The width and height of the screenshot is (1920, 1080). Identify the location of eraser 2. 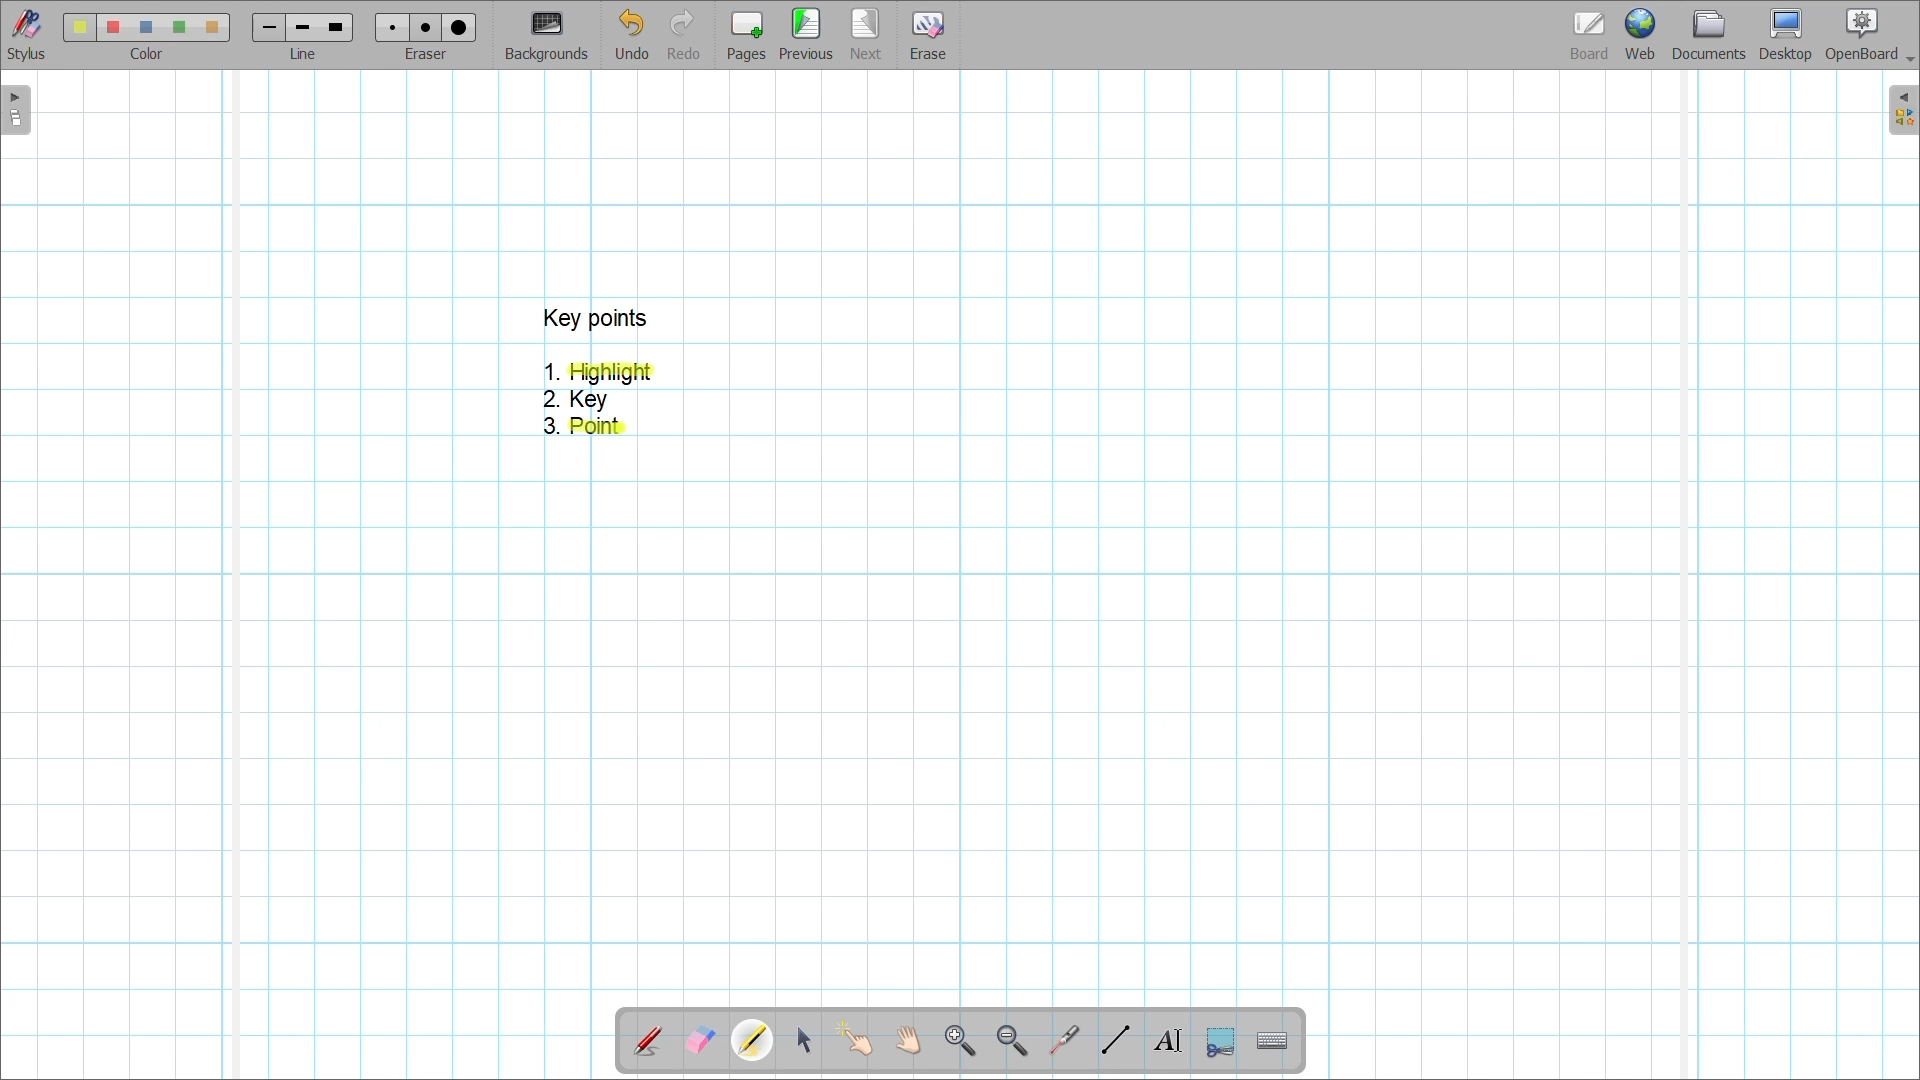
(425, 27).